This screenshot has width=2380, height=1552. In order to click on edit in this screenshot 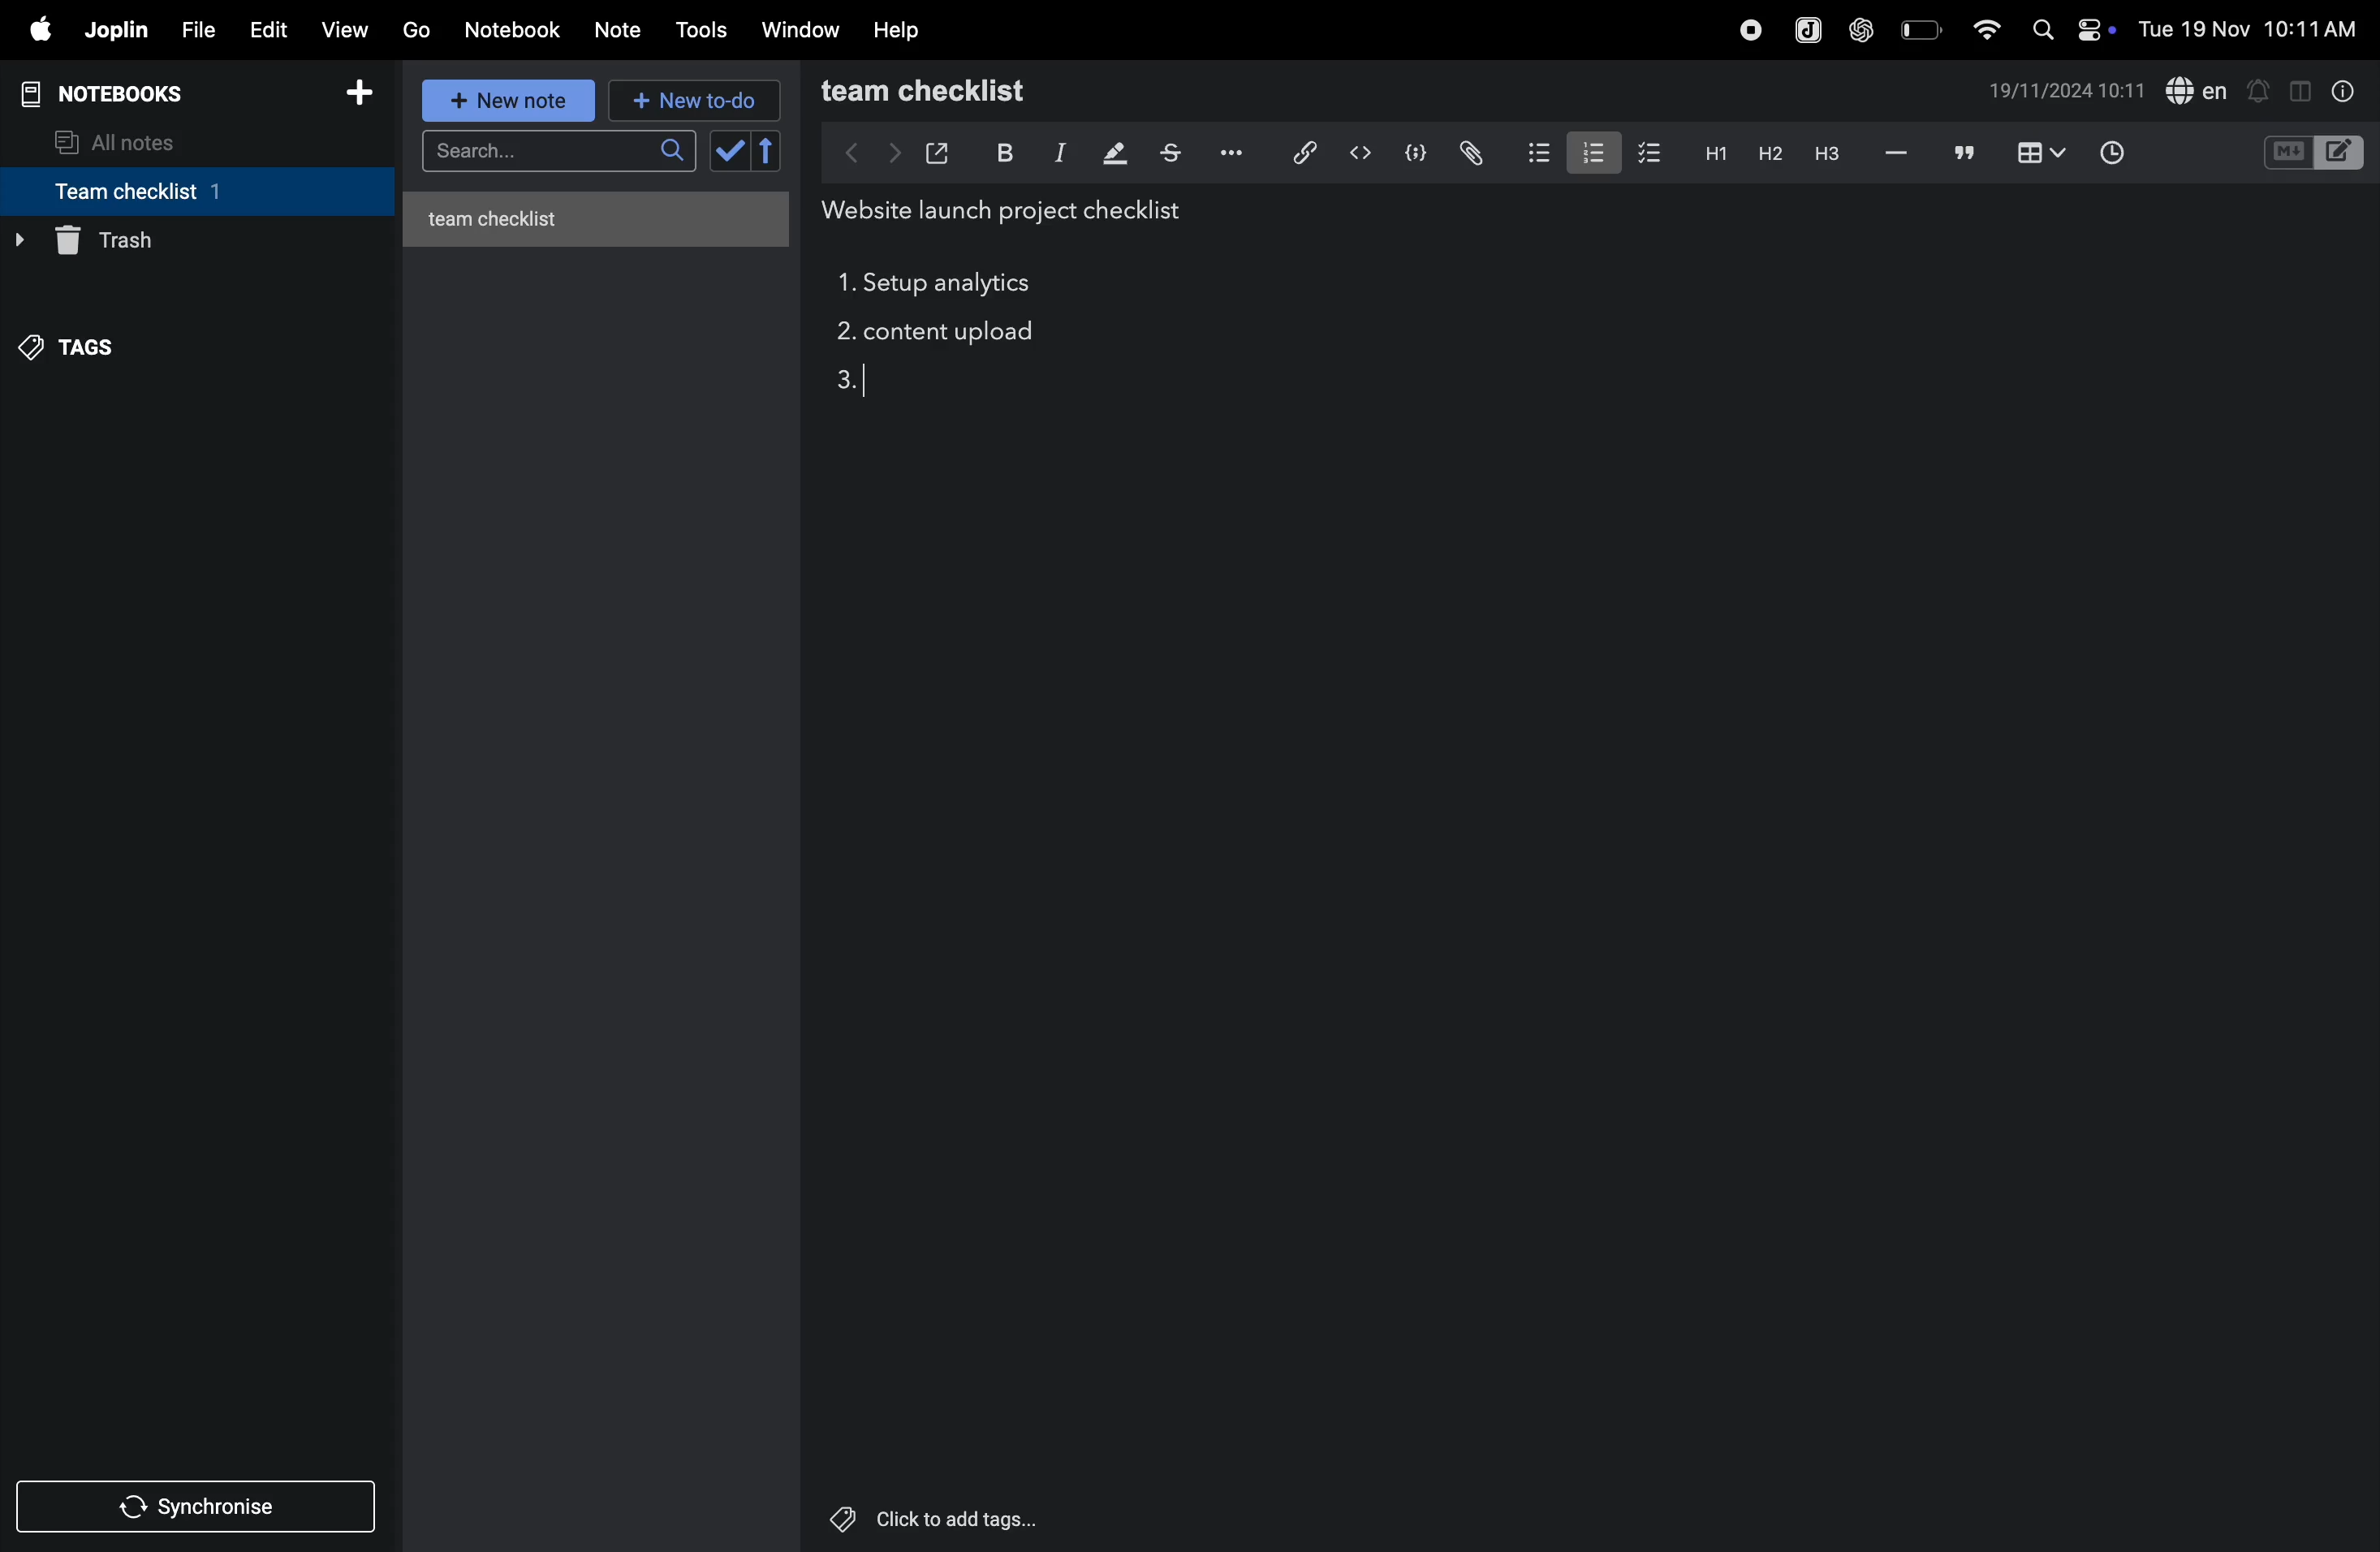, I will do `click(268, 28)`.